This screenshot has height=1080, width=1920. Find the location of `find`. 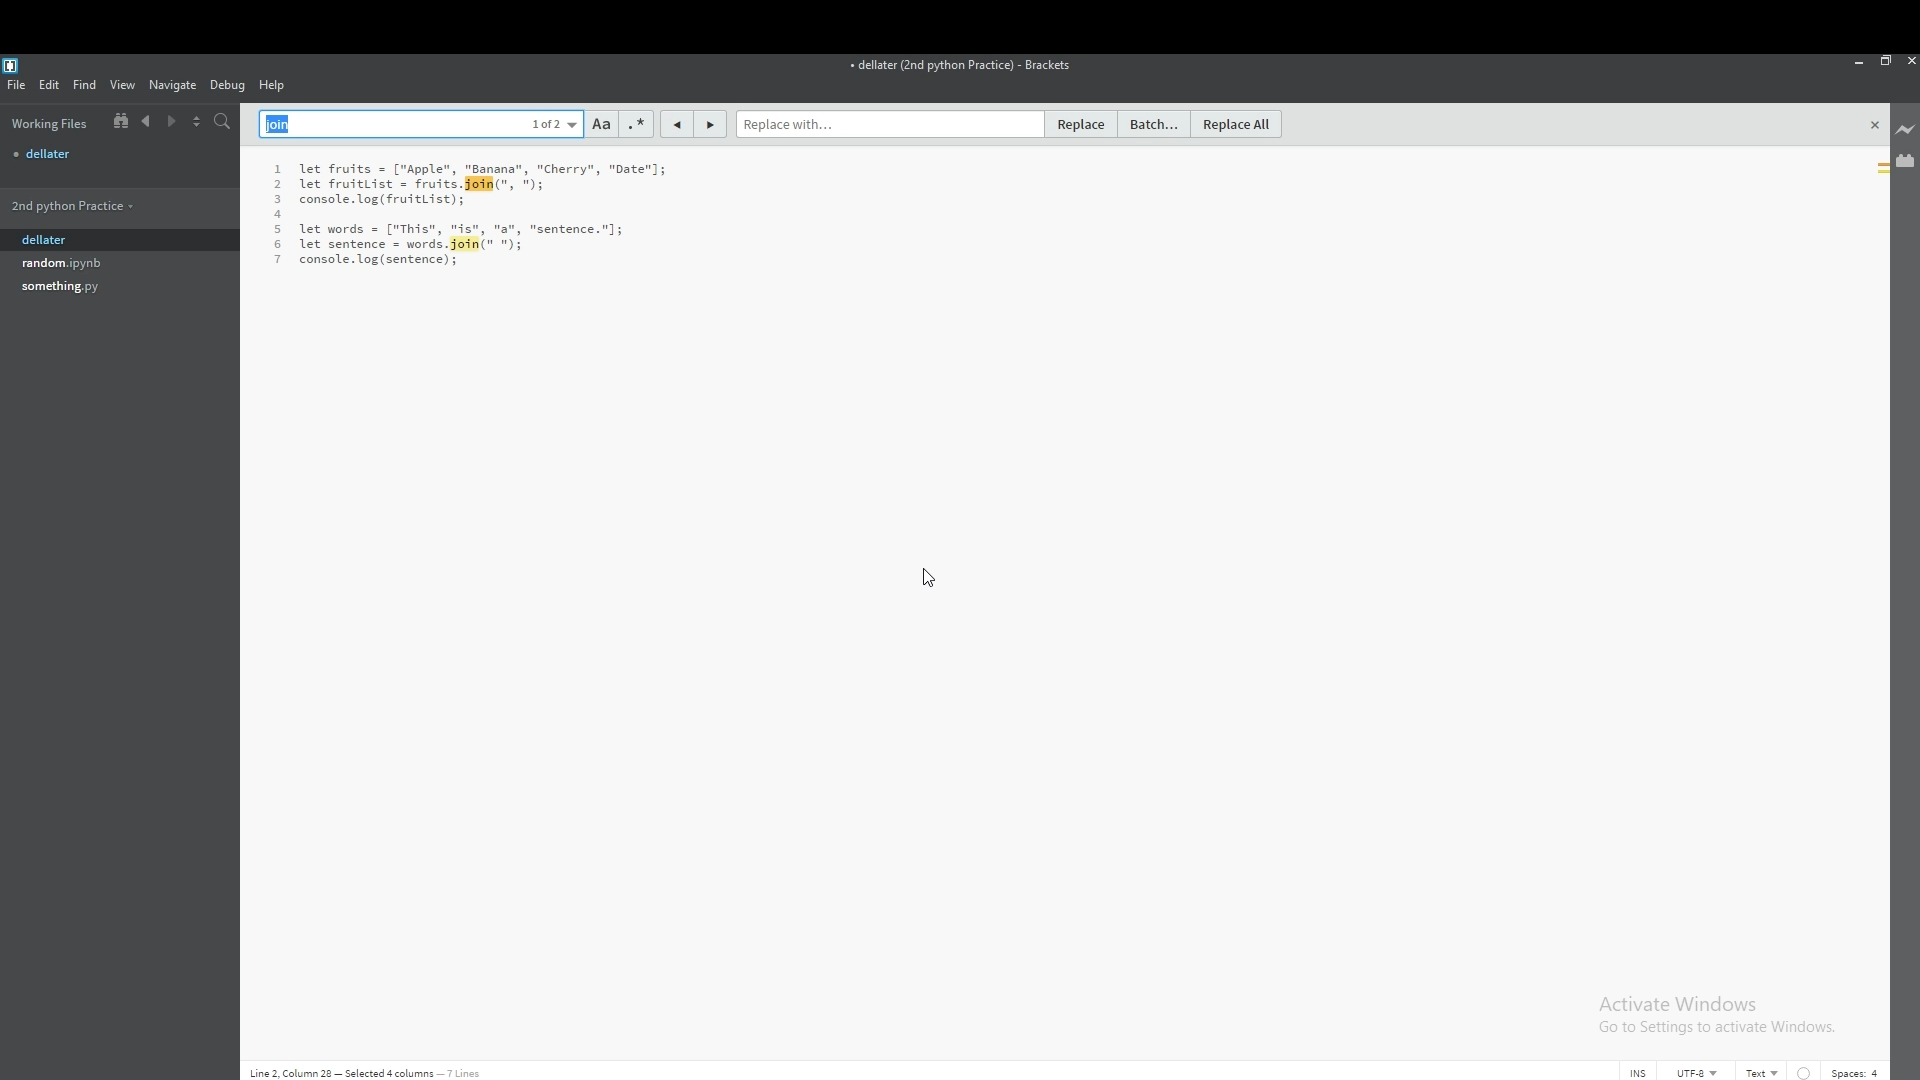

find is located at coordinates (421, 124).